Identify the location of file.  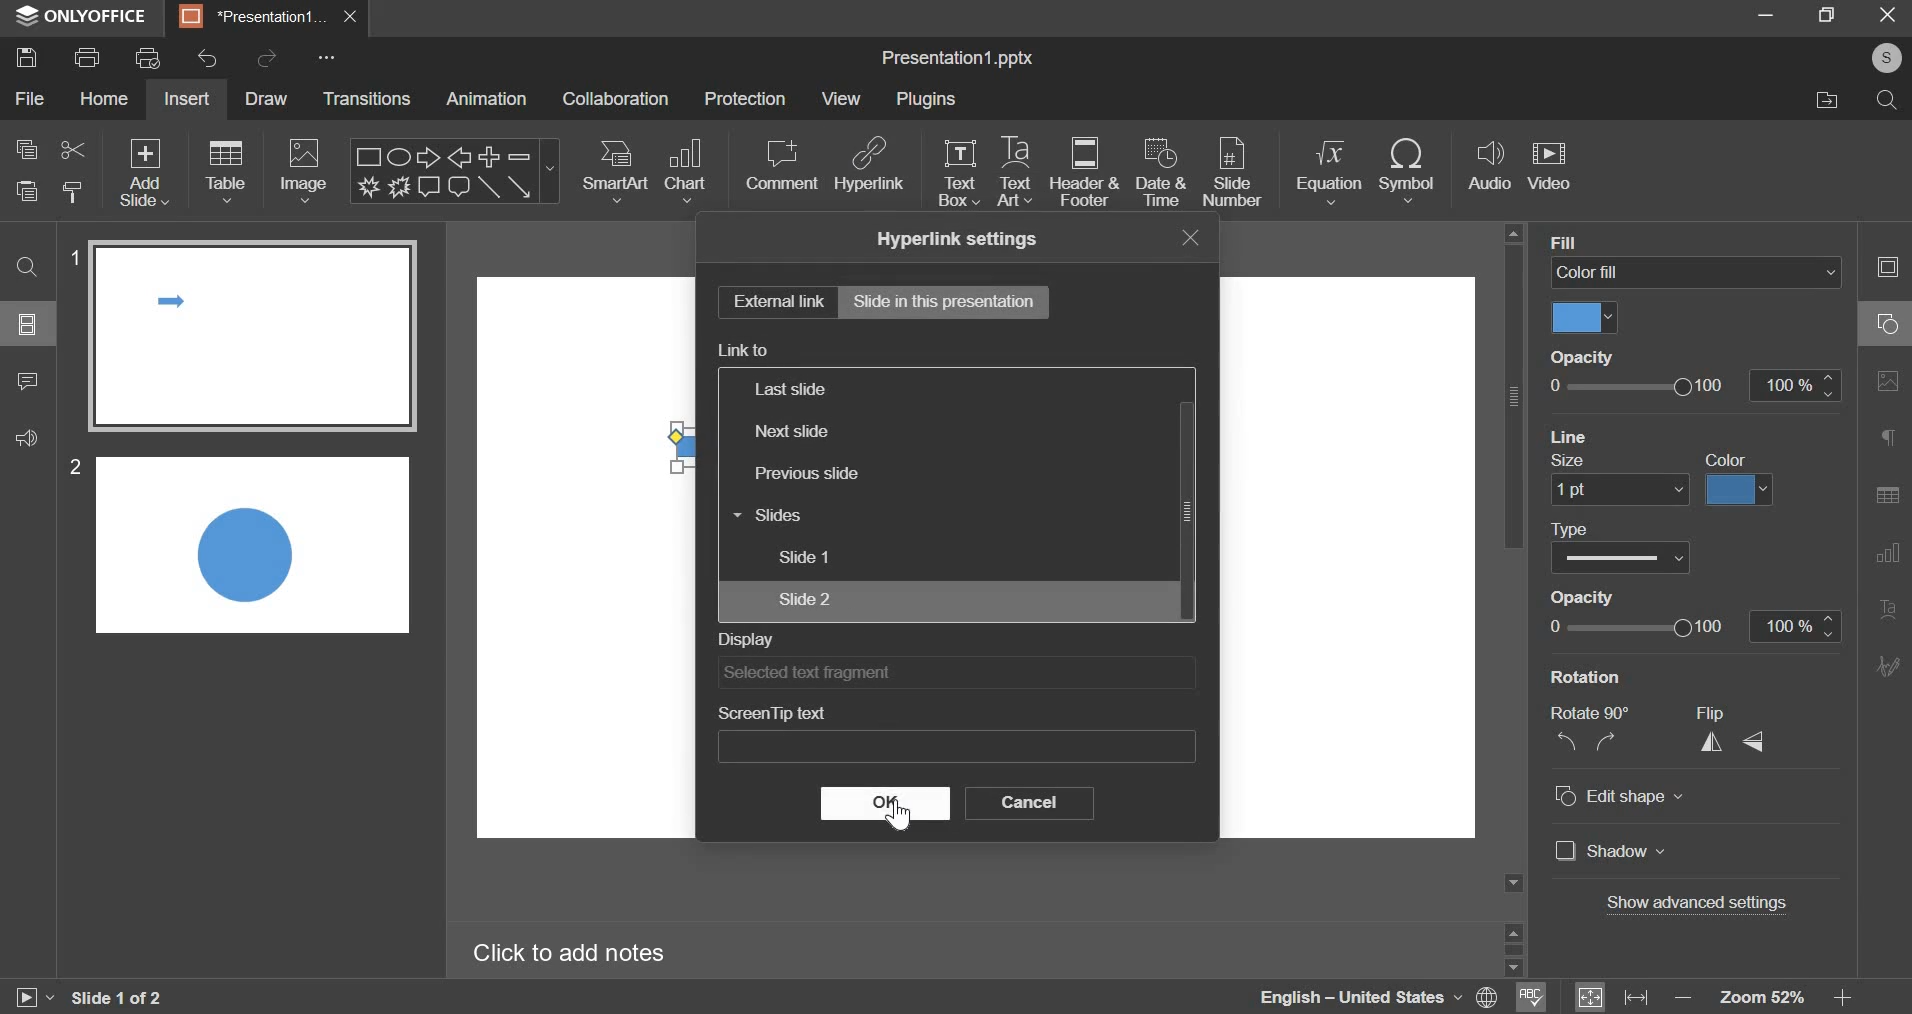
(29, 98).